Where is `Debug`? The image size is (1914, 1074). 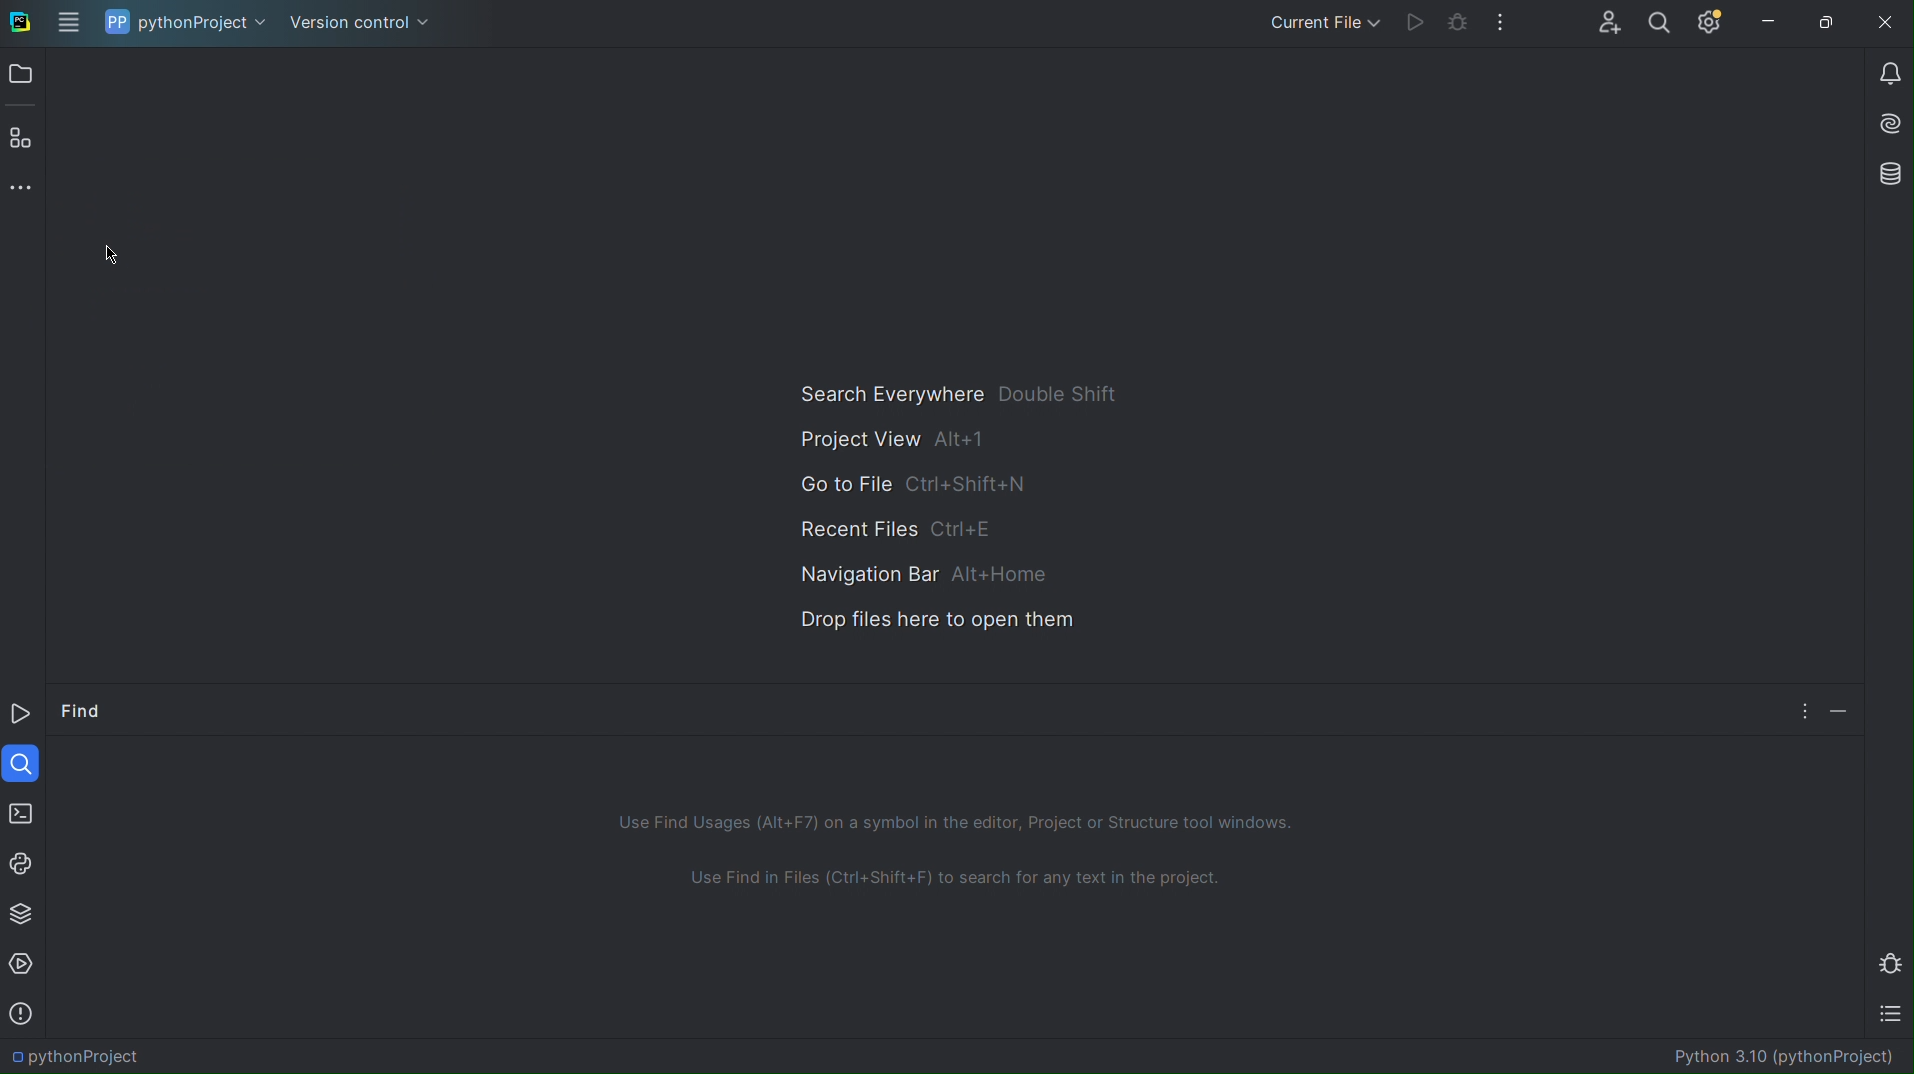
Debug is located at coordinates (1889, 960).